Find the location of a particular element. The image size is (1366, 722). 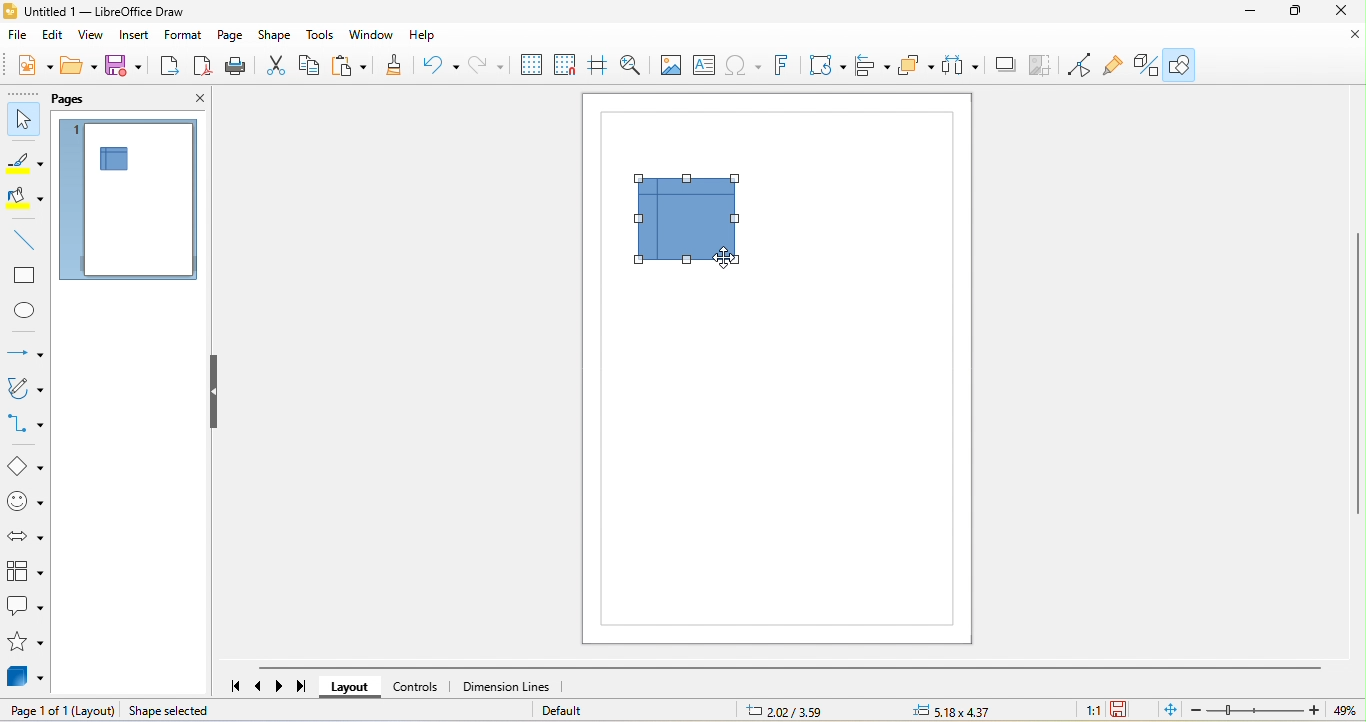

page 1 of 1 is located at coordinates (38, 711).